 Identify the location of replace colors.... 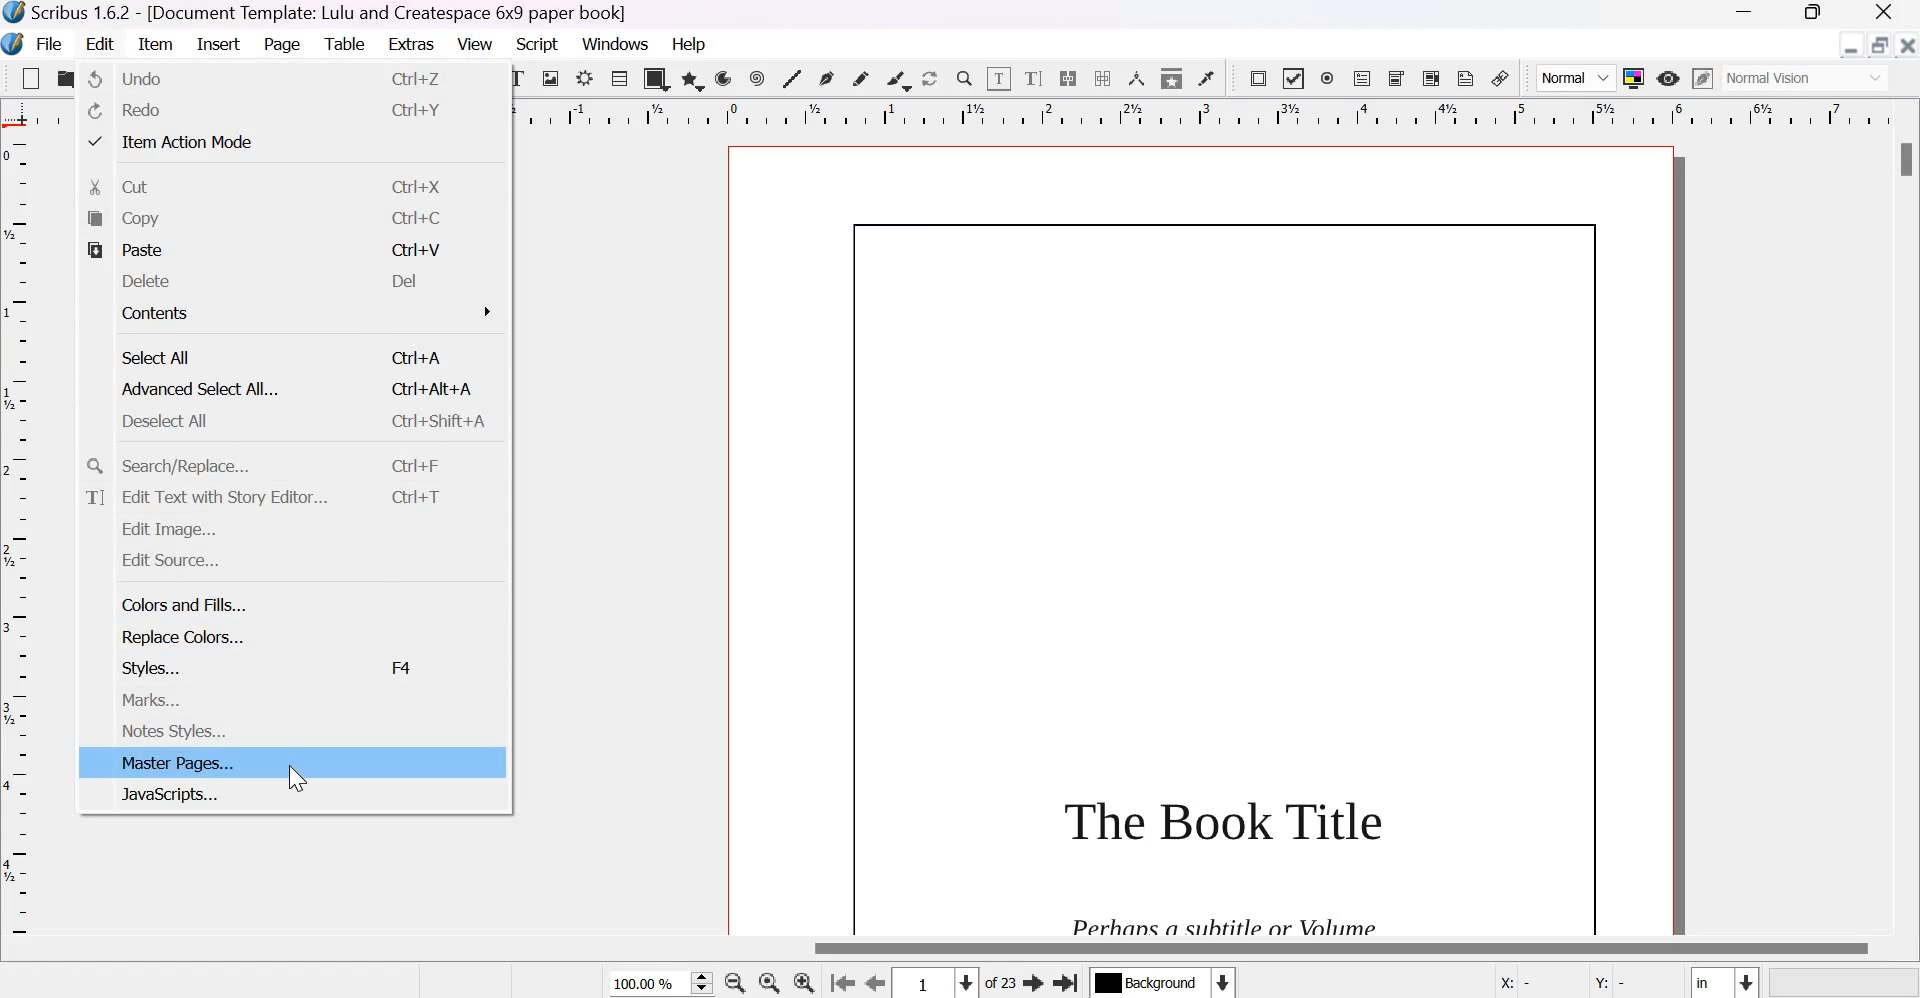
(188, 637).